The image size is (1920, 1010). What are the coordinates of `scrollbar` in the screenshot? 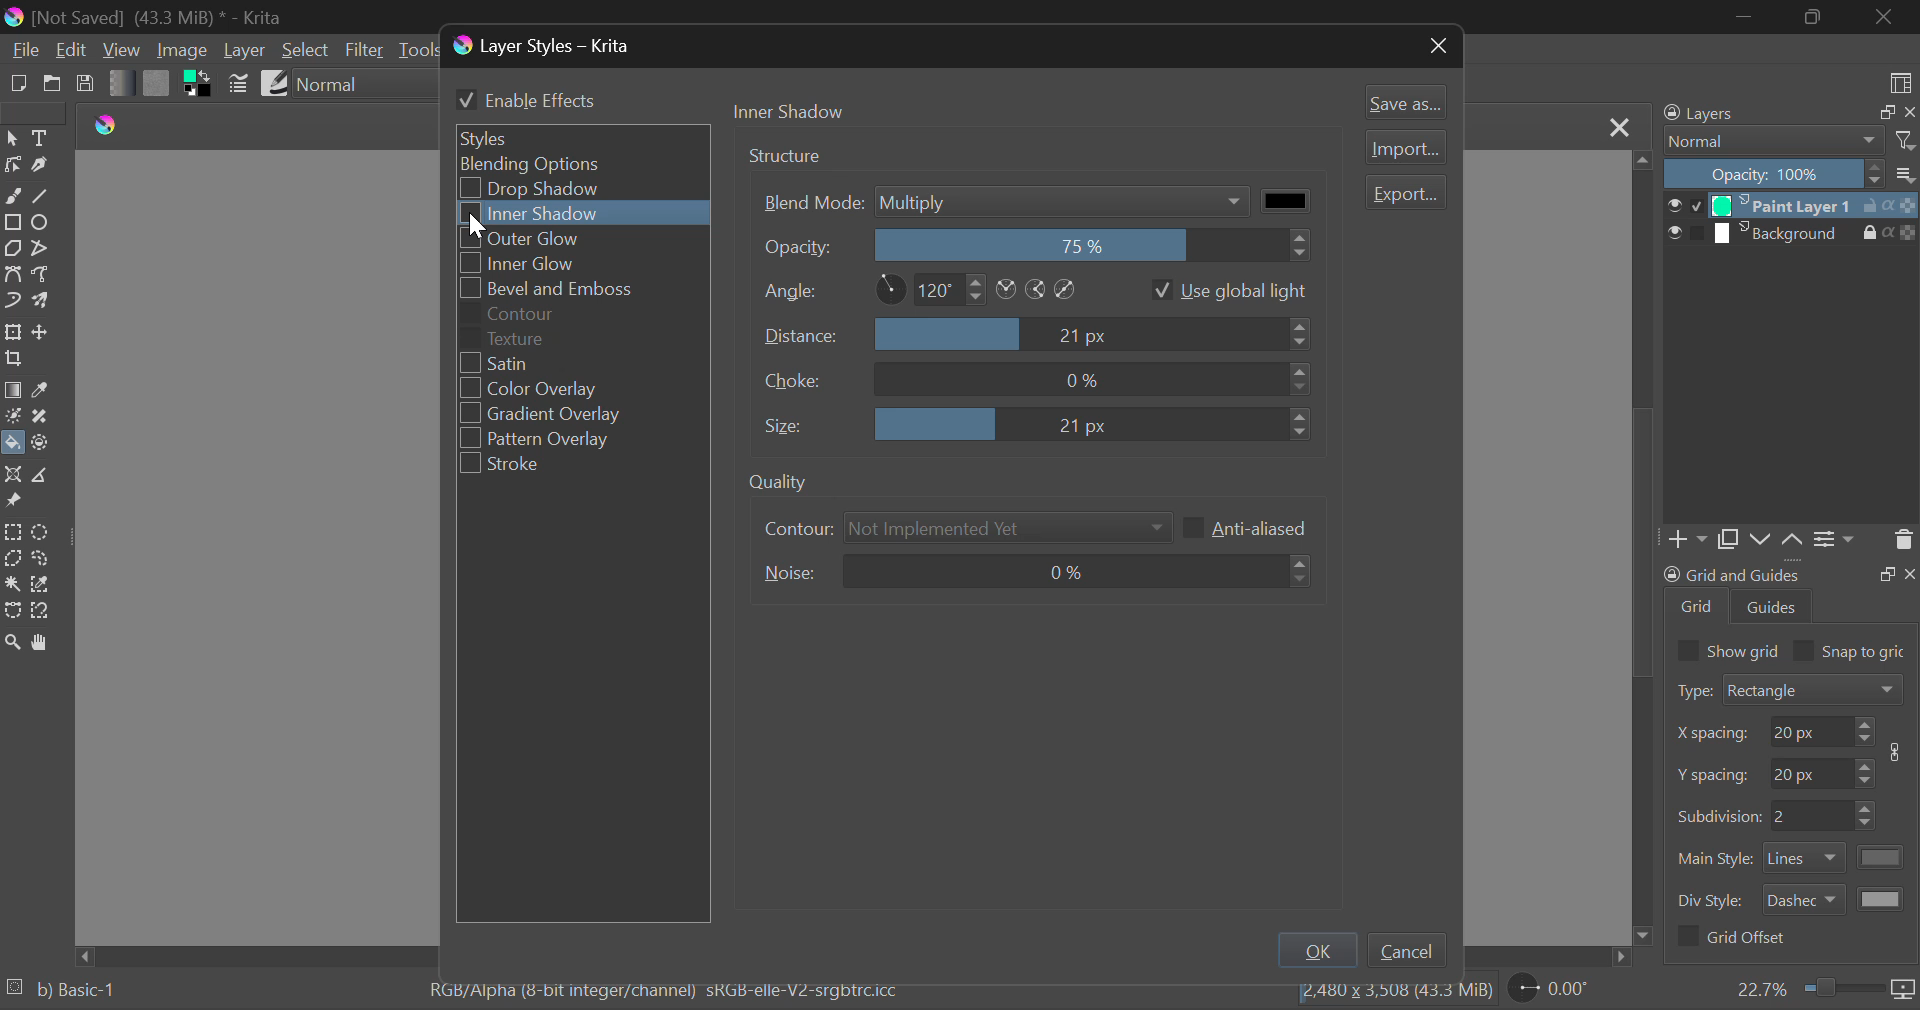 It's located at (1638, 557).